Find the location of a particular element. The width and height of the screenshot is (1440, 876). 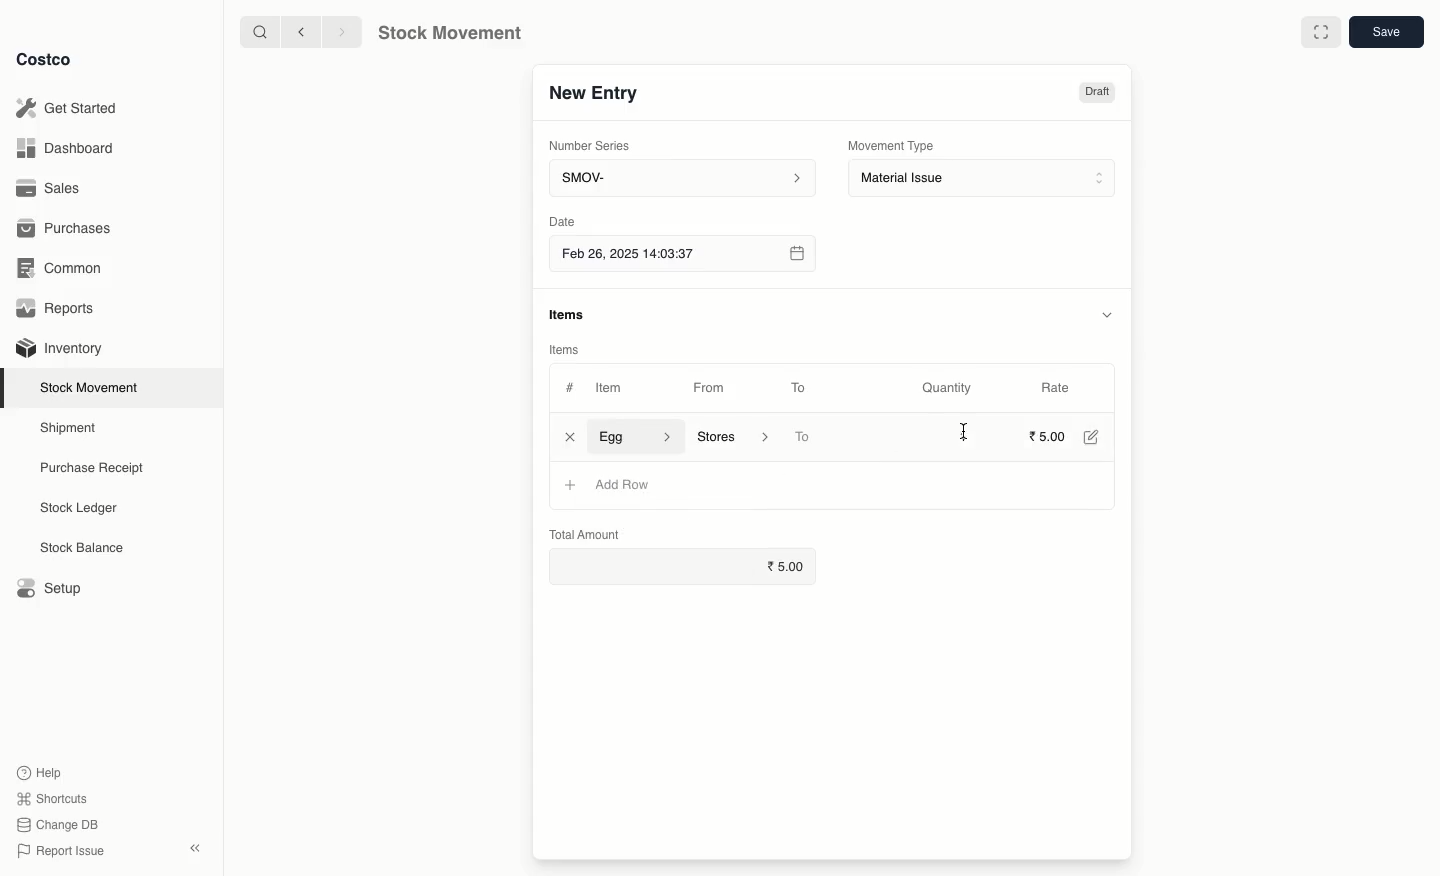

Item is located at coordinates (619, 387).